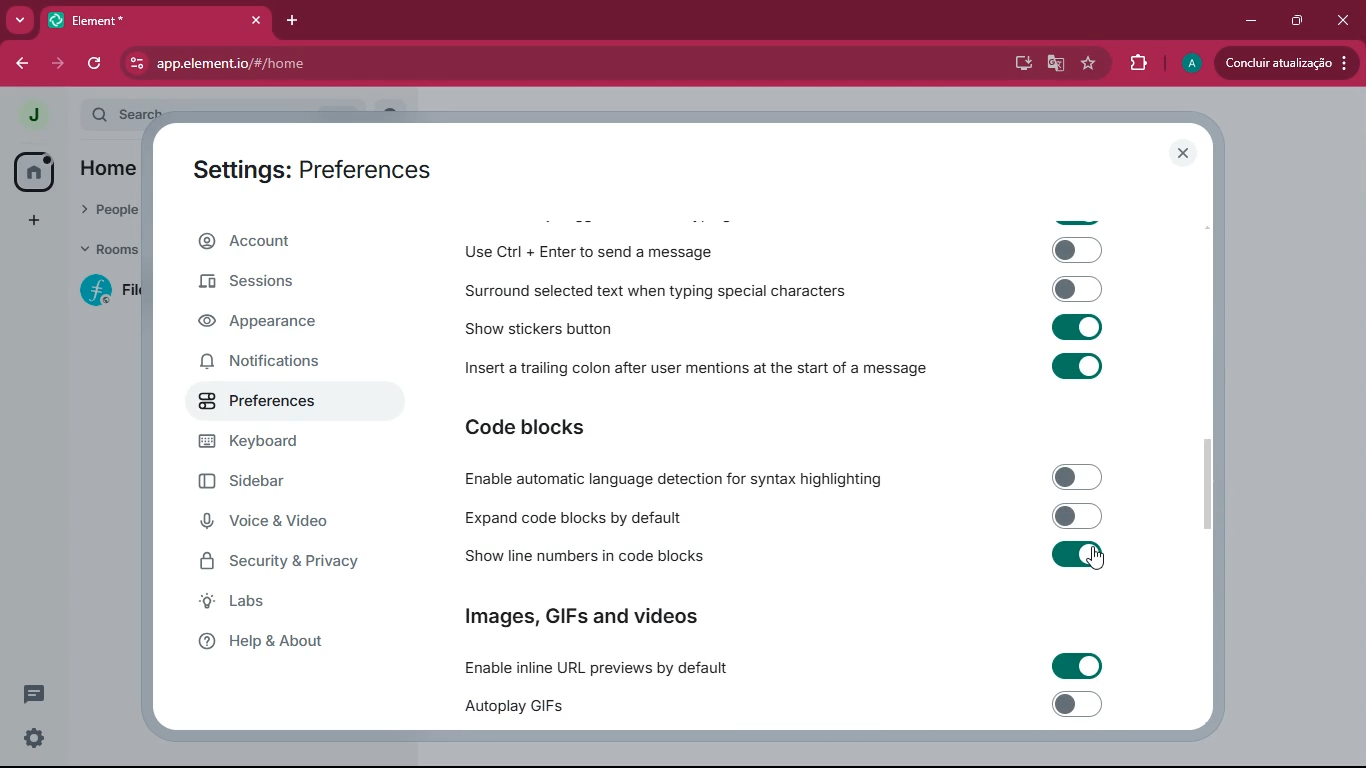  What do you see at coordinates (103, 168) in the screenshot?
I see `home` at bounding box center [103, 168].